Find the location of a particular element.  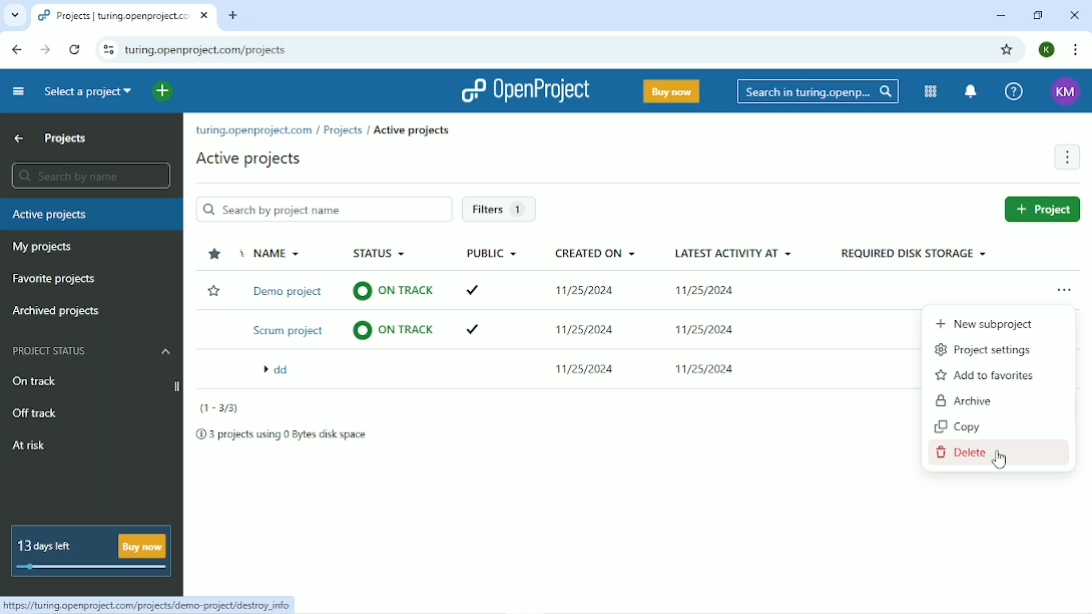

Collapse project menu is located at coordinates (18, 92).